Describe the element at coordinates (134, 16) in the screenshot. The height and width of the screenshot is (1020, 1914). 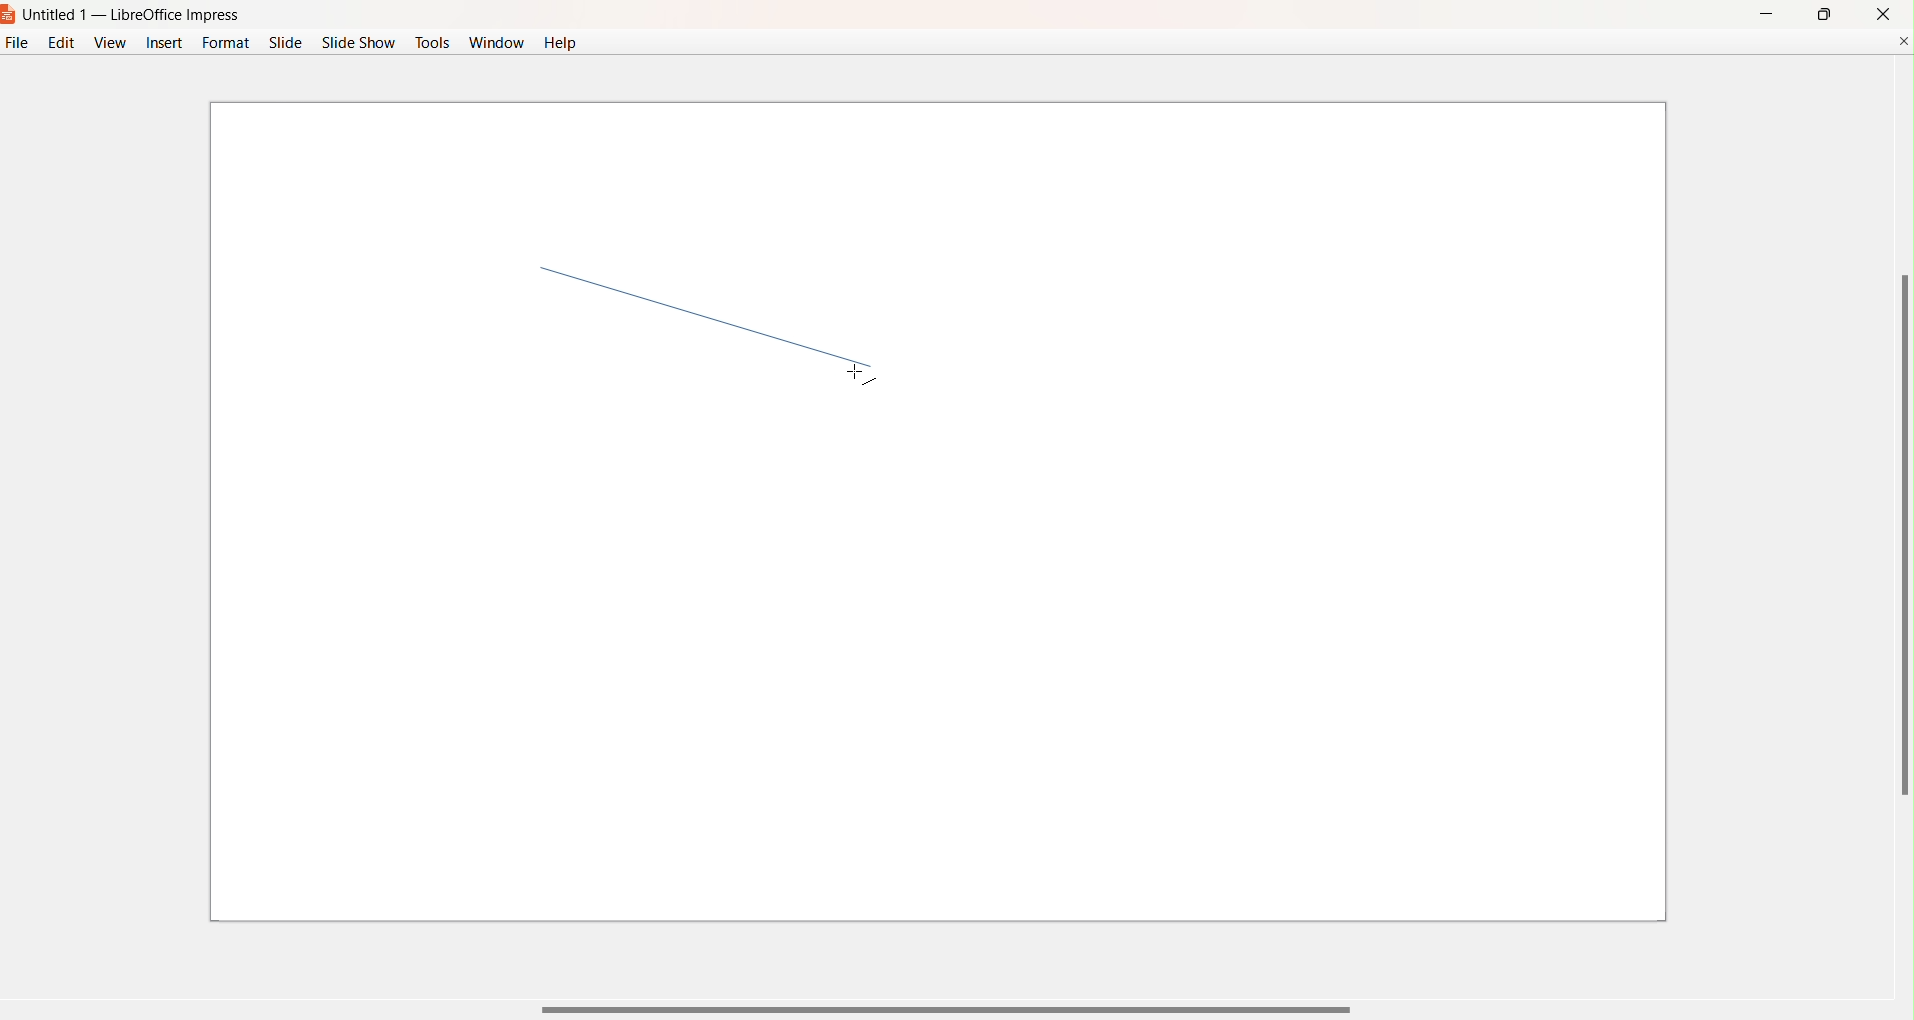
I see `Untitled 1 - LibreOffice Impress` at that location.